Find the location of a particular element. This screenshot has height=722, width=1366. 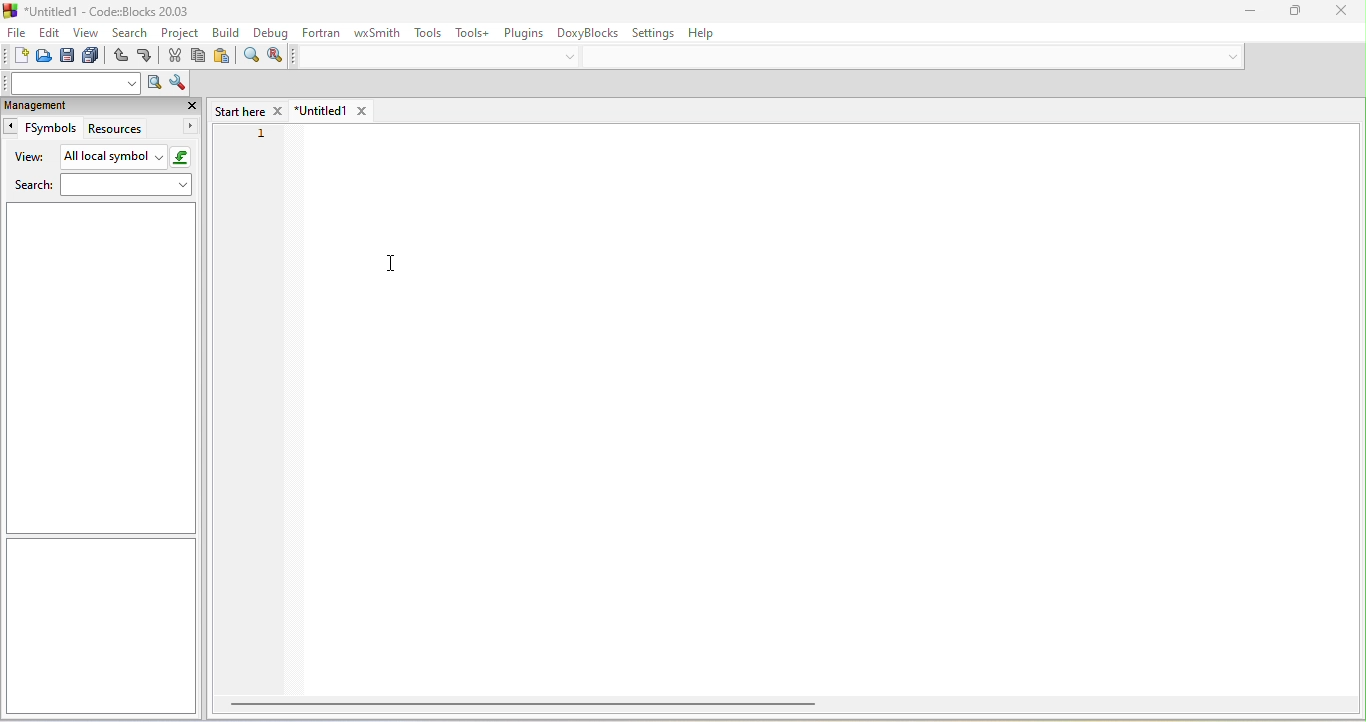

sidebar is located at coordinates (99, 368).